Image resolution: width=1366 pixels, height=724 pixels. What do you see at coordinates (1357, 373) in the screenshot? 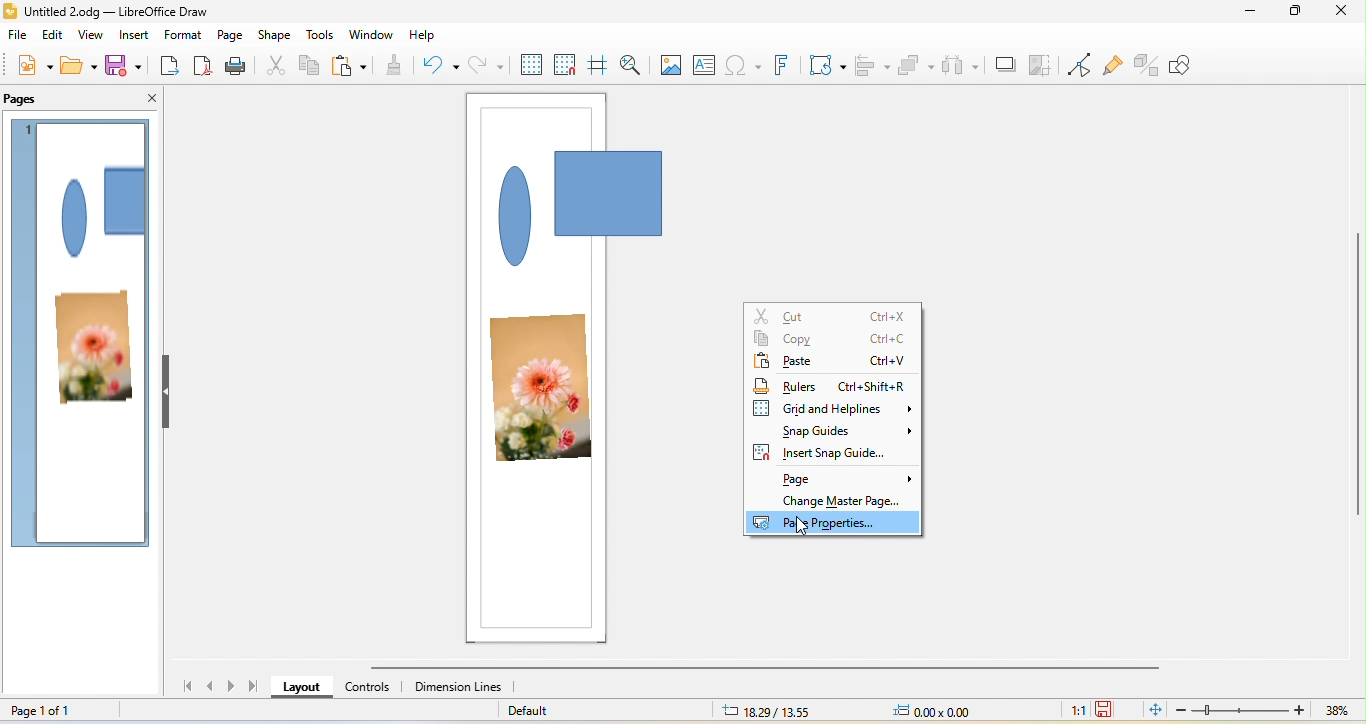
I see `vertical scroll bar` at bounding box center [1357, 373].